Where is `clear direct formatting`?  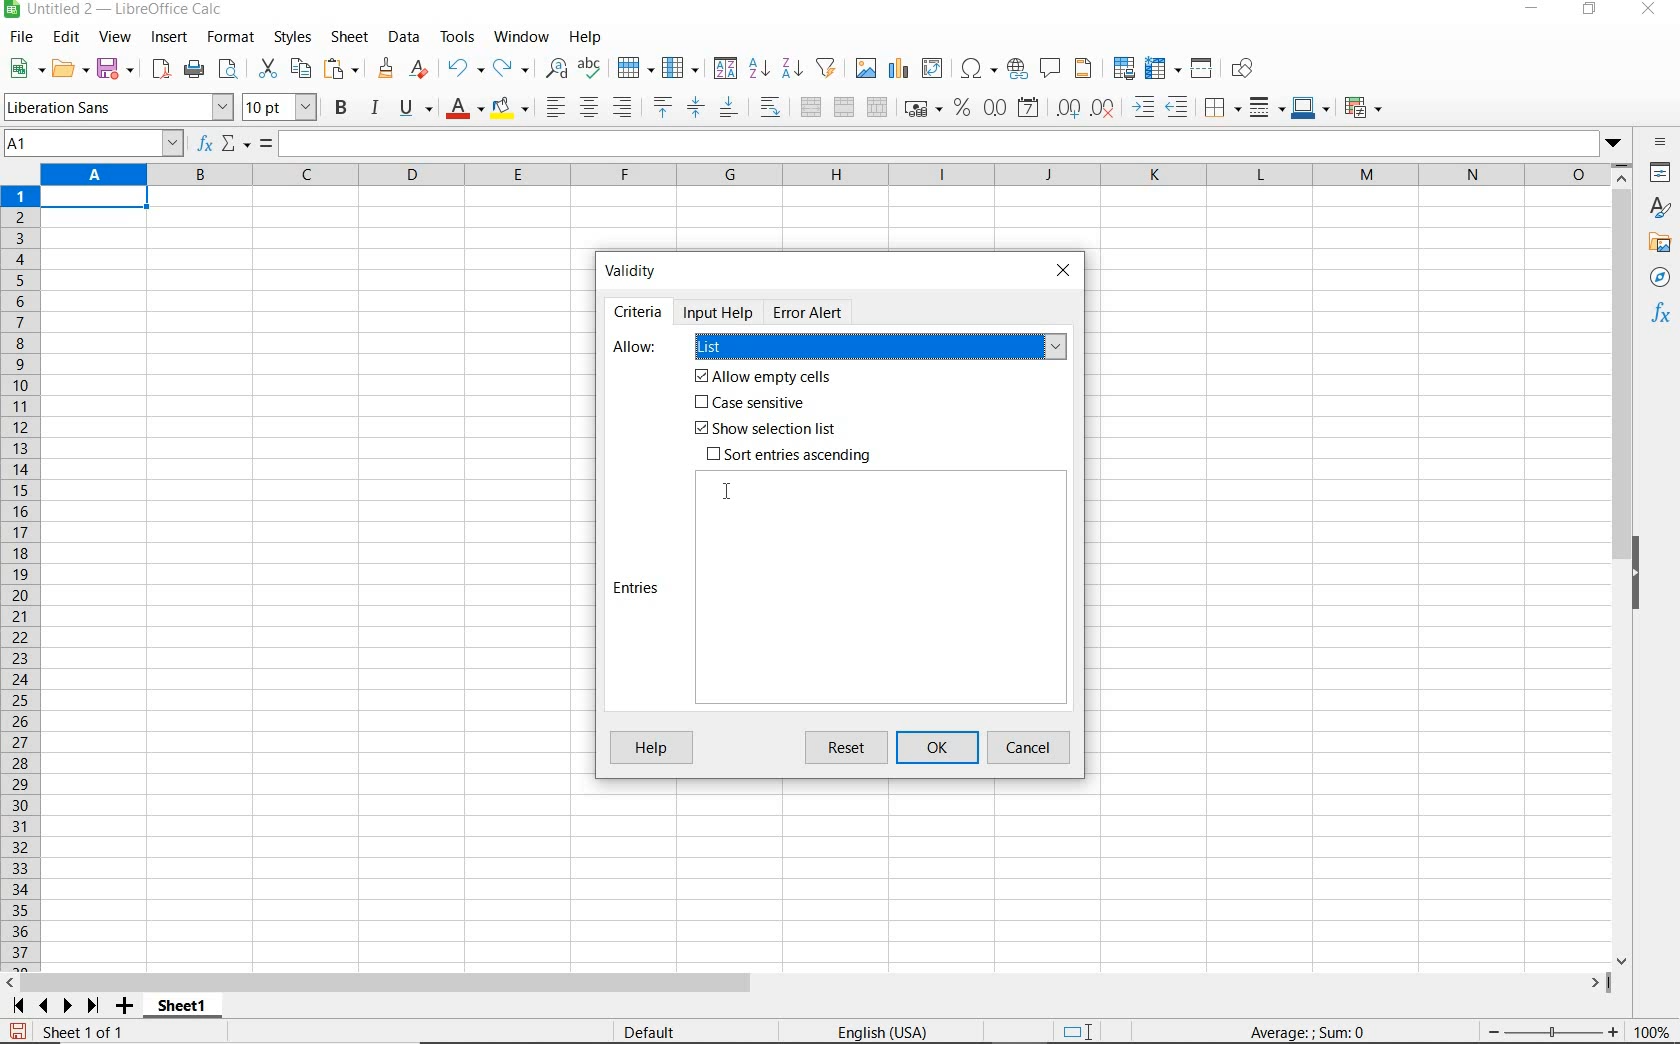 clear direct formatting is located at coordinates (421, 69).